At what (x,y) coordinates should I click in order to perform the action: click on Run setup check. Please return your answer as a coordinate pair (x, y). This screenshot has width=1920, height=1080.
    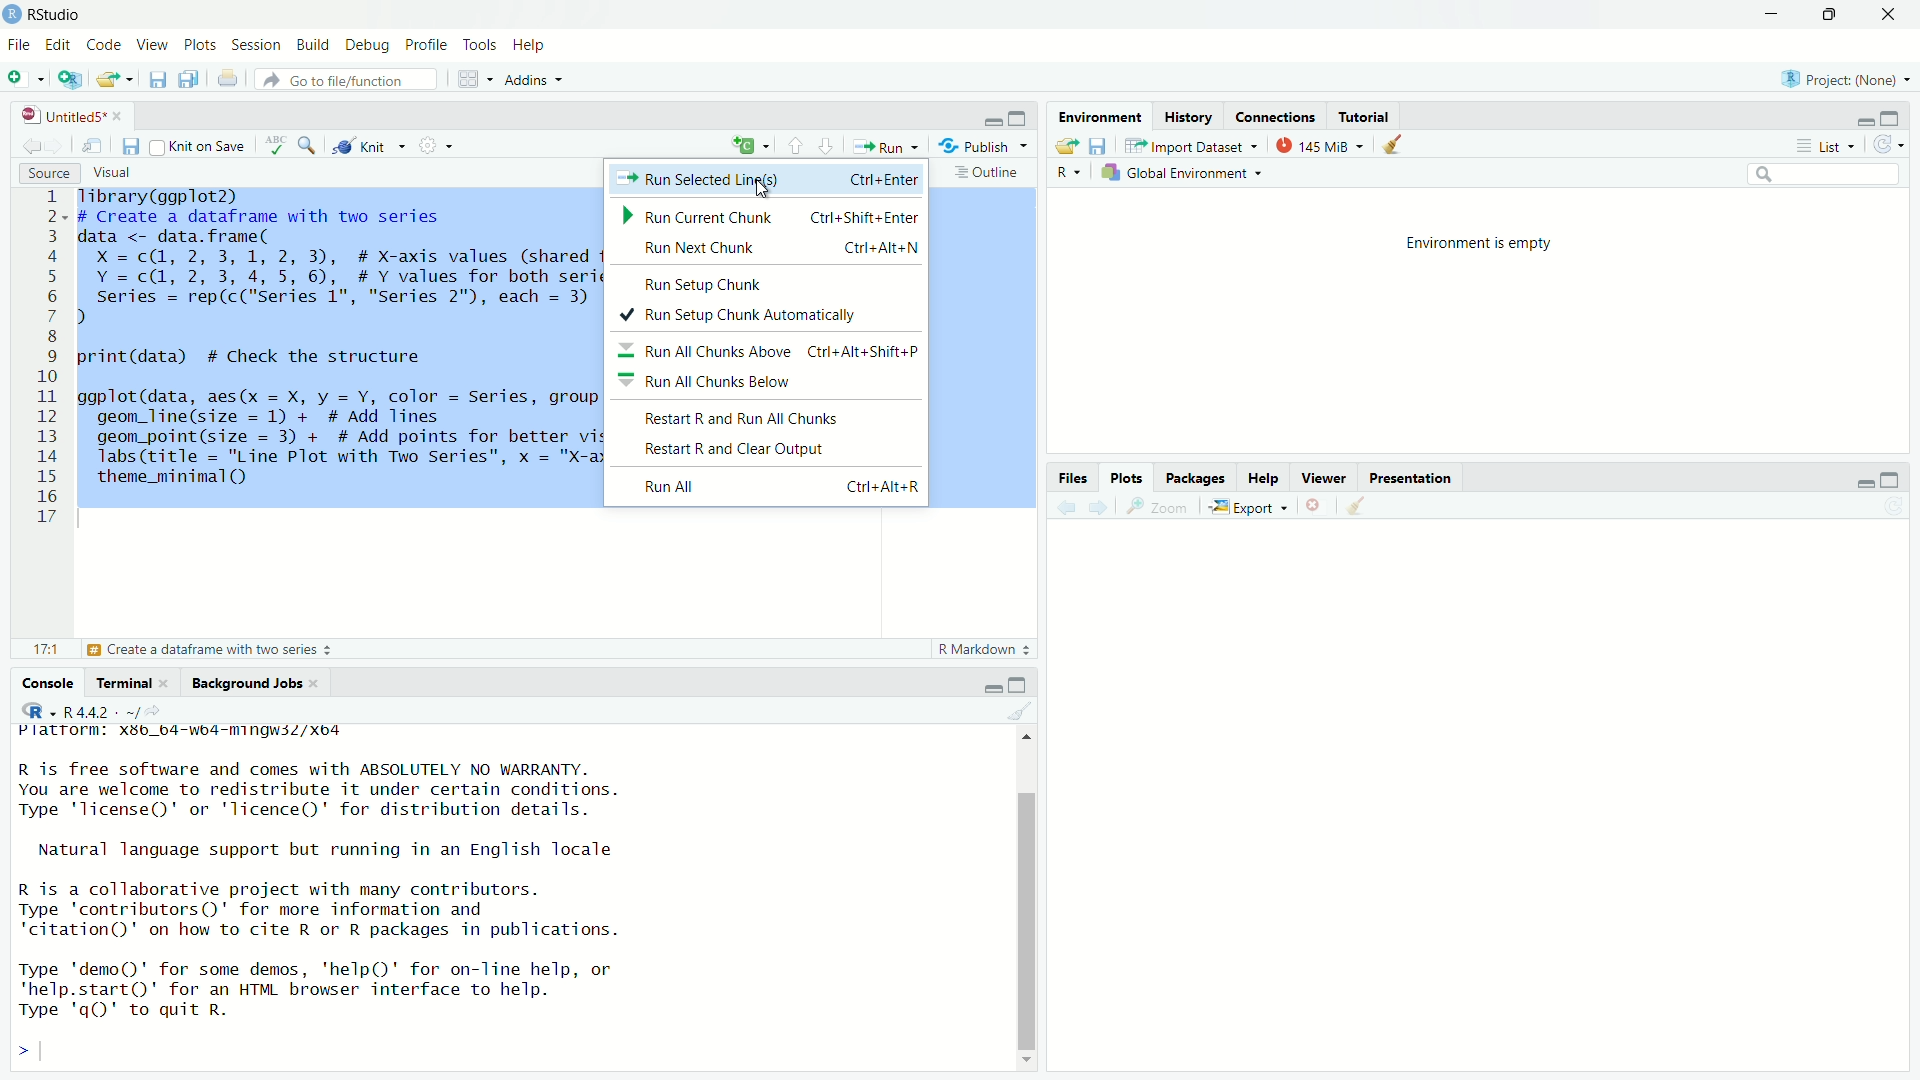
    Looking at the image, I should click on (700, 285).